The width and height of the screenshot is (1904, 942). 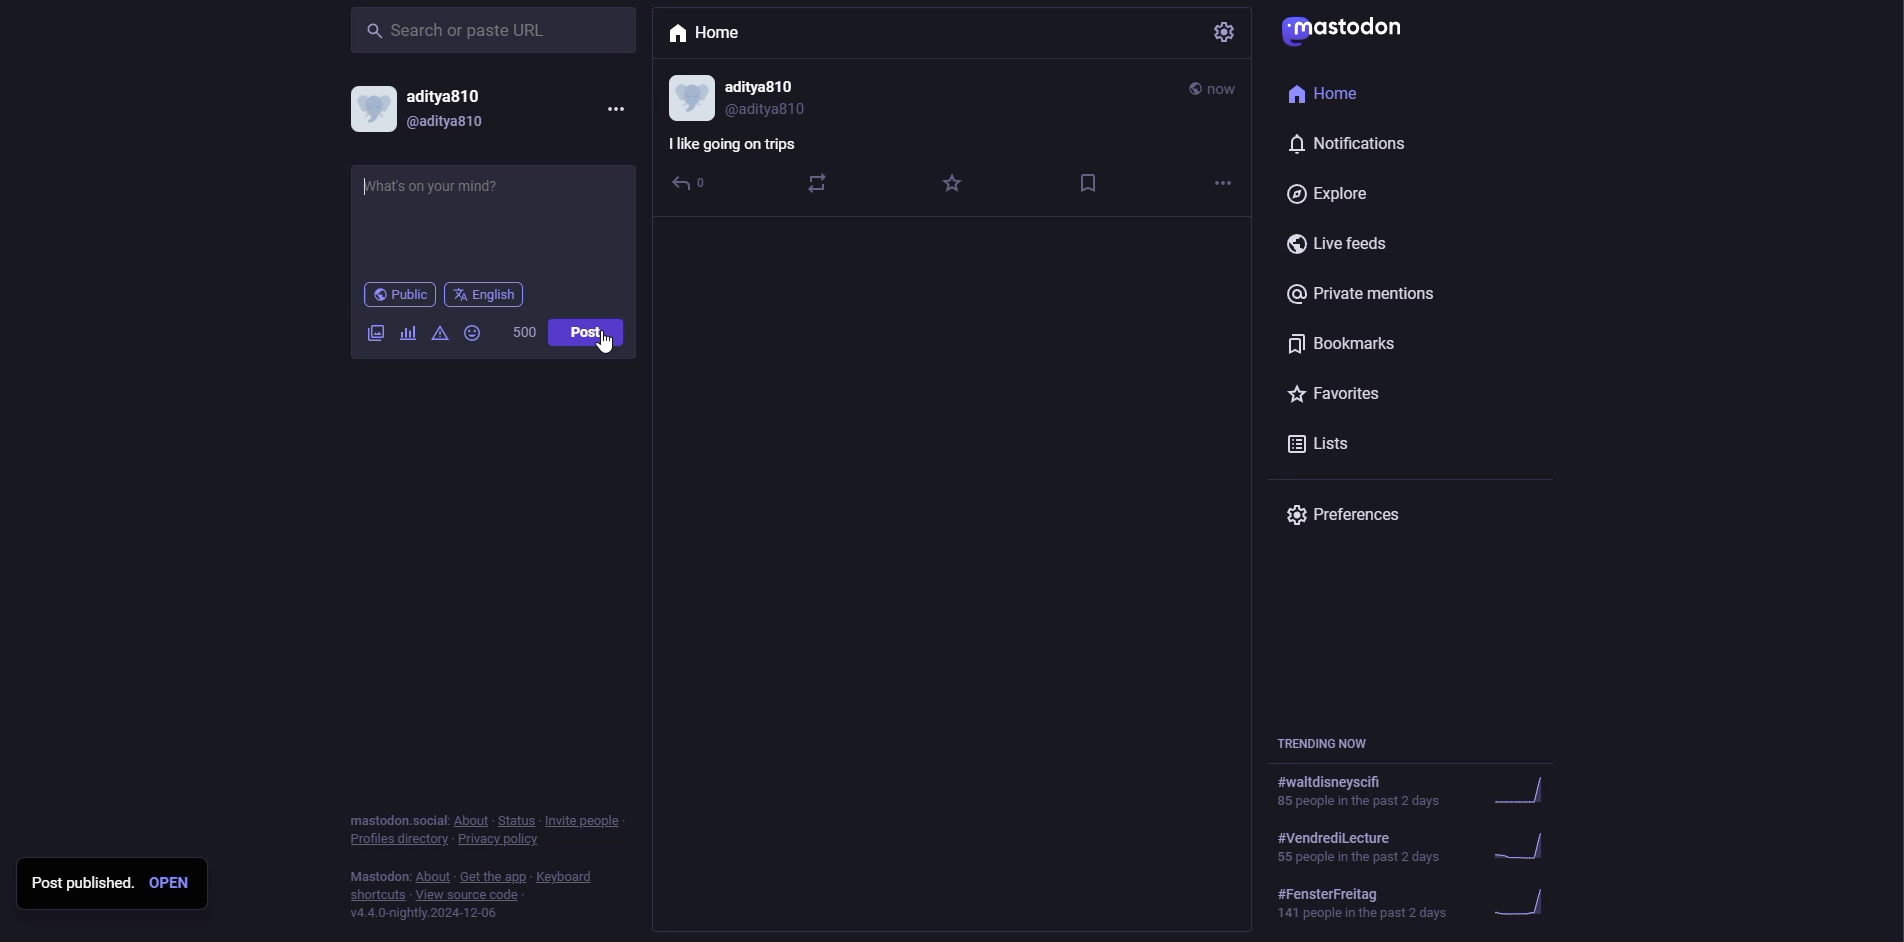 I want to click on open, so click(x=170, y=883).